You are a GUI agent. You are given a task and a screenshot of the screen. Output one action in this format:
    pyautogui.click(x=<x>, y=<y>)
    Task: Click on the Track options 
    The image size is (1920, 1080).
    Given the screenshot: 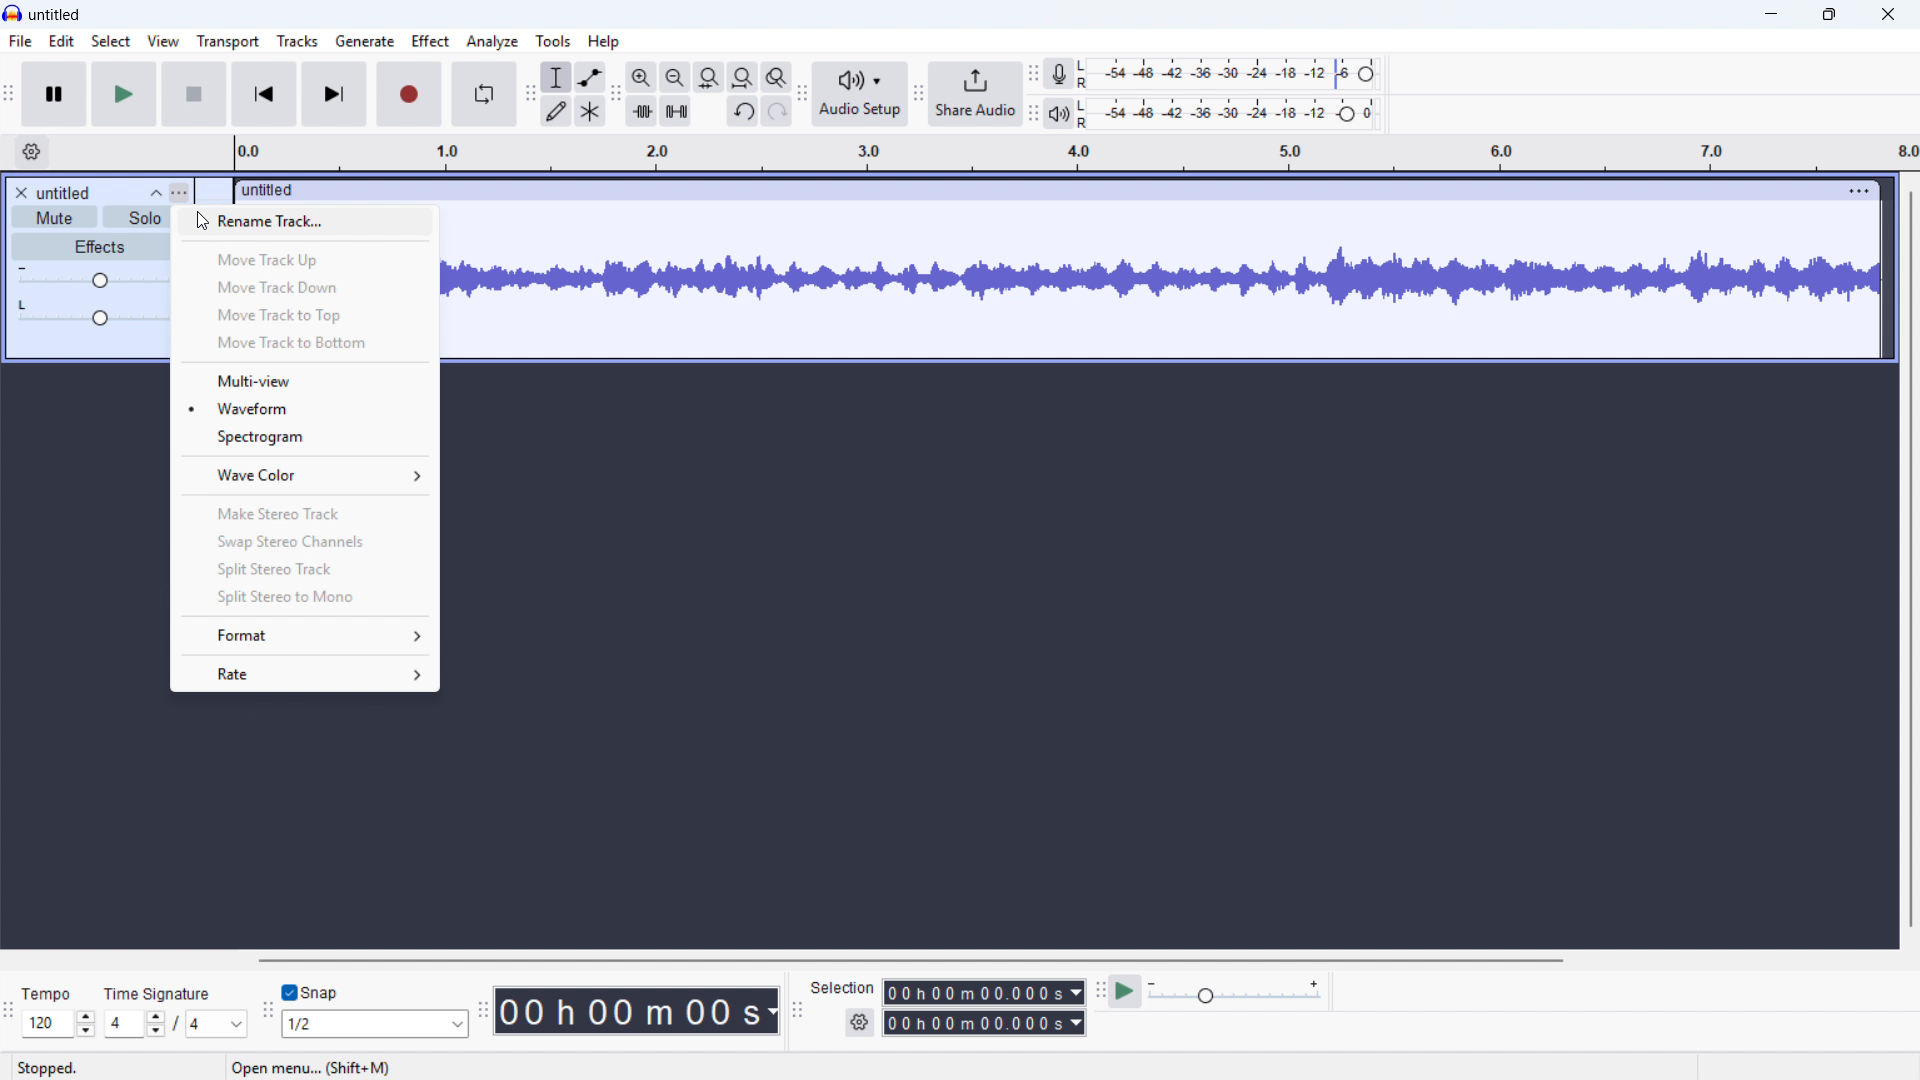 What is the action you would take?
    pyautogui.click(x=1859, y=190)
    